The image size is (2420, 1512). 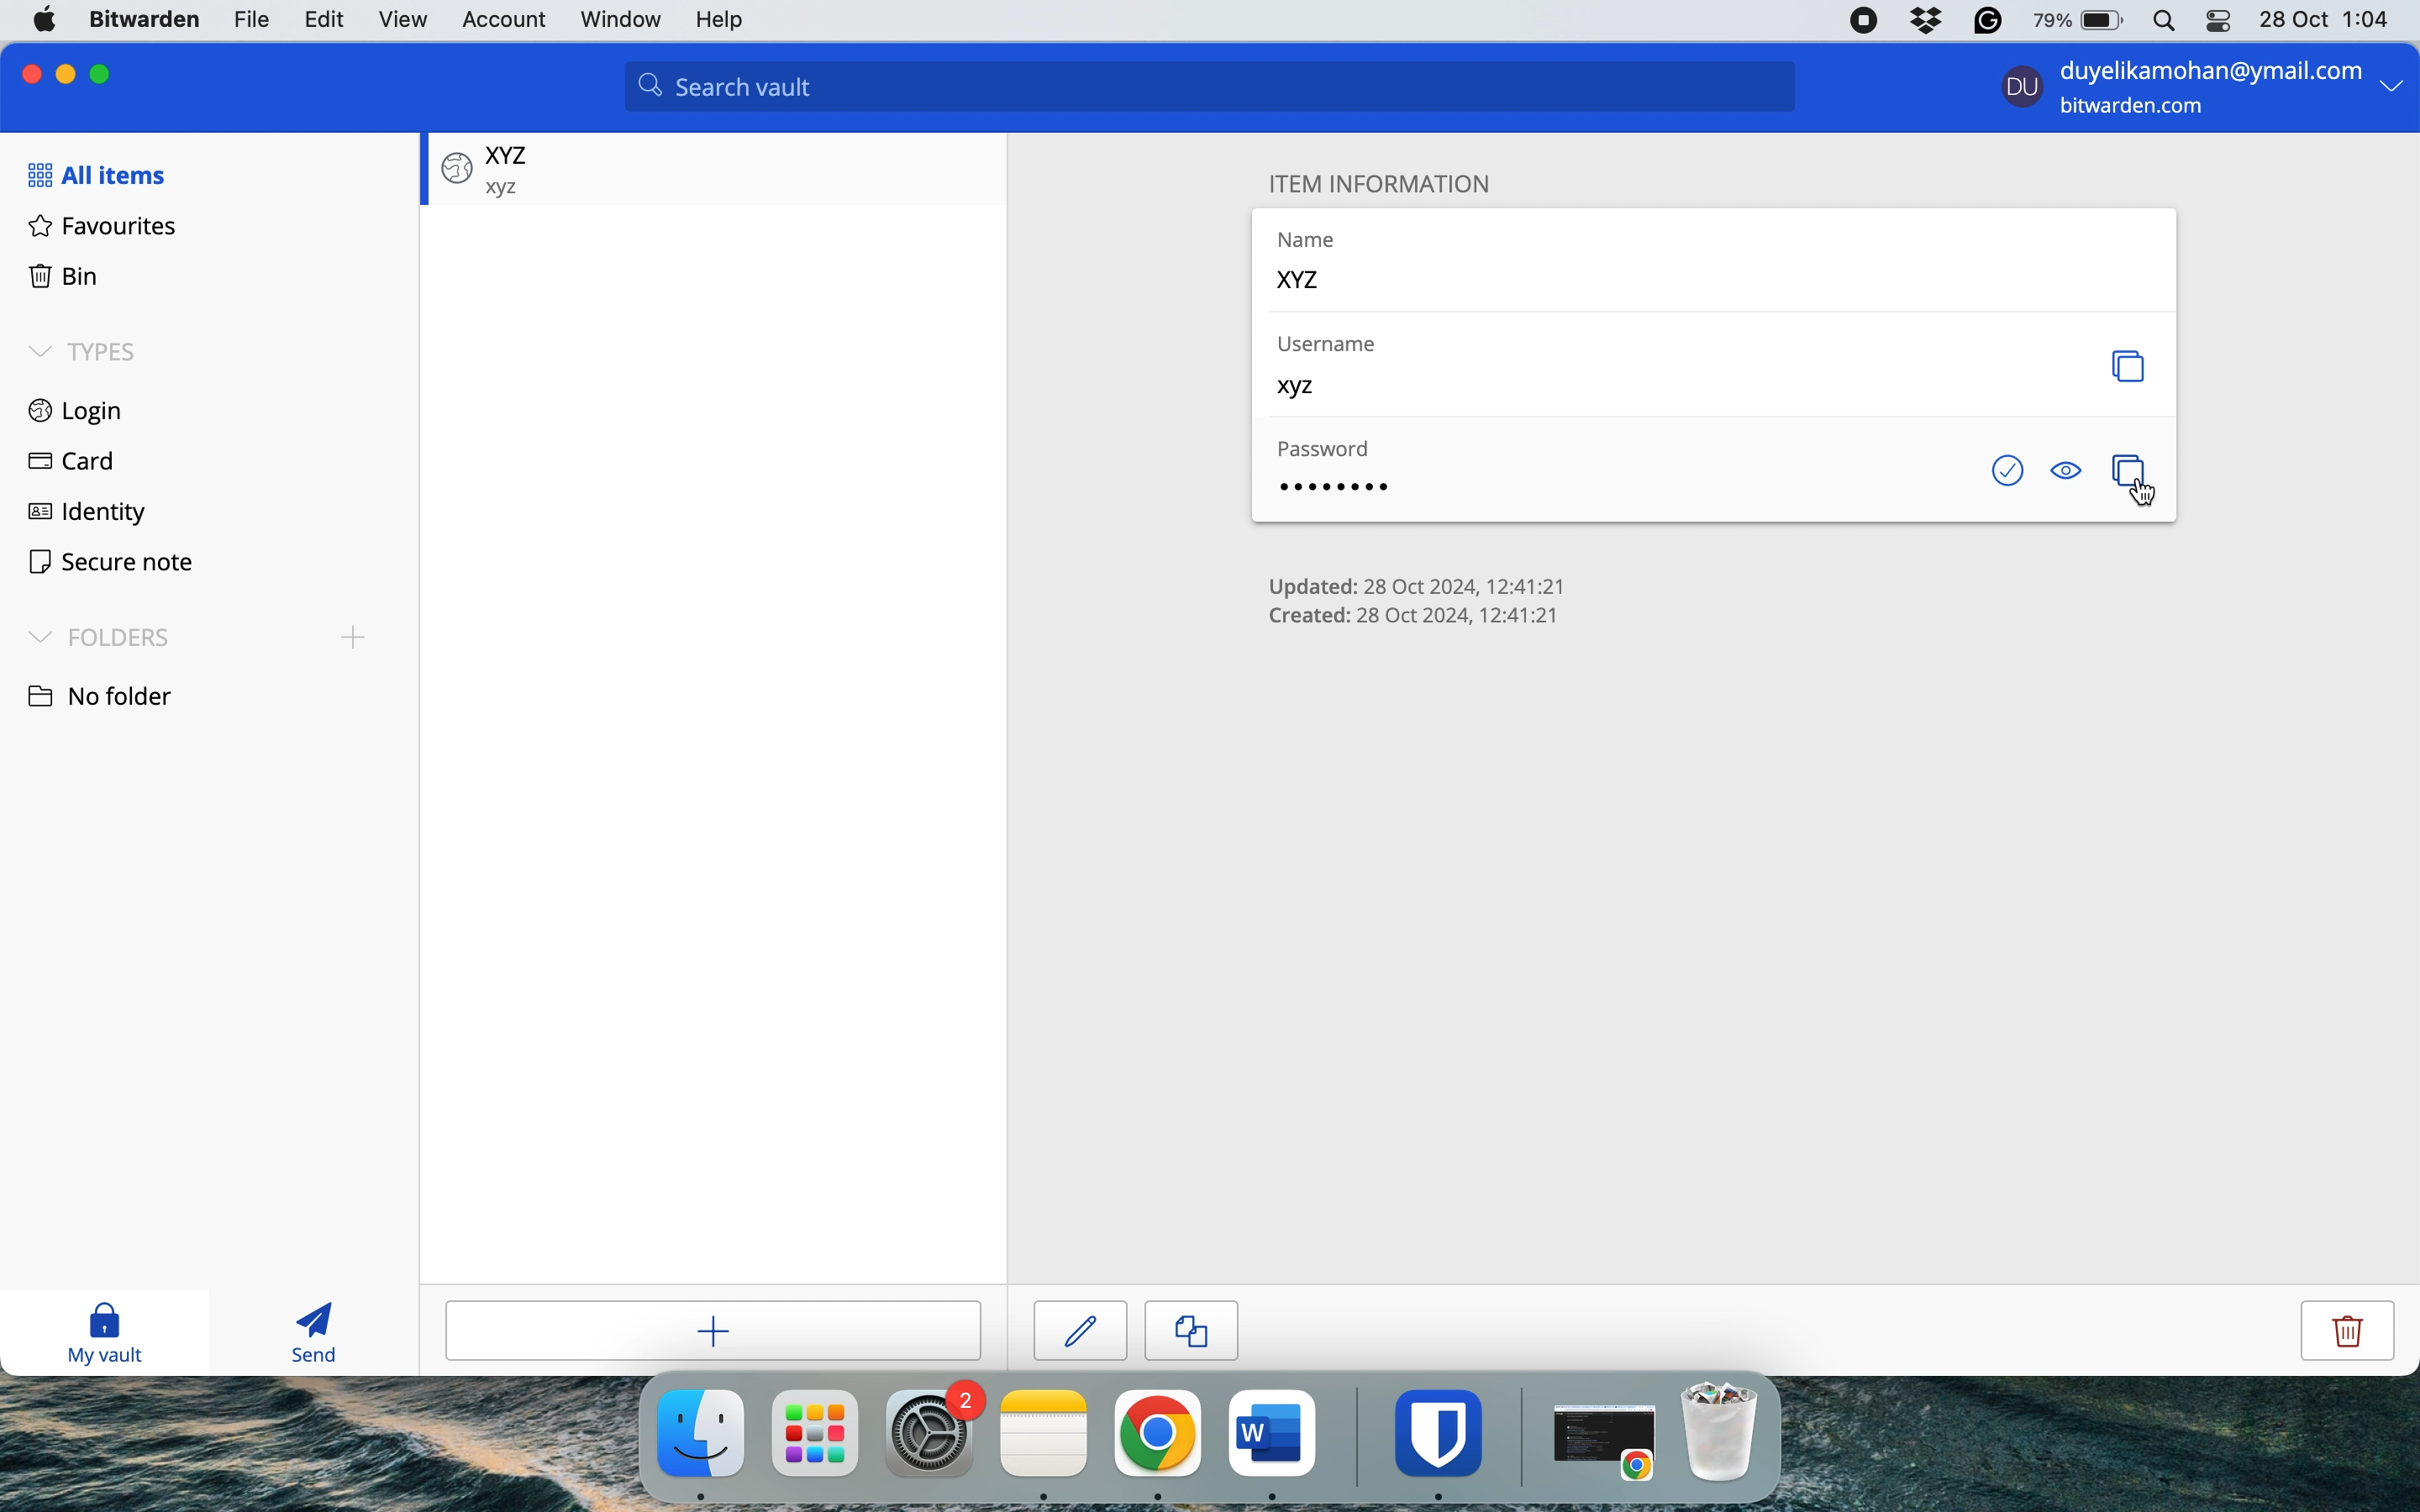 What do you see at coordinates (111, 564) in the screenshot?
I see `secure note` at bounding box center [111, 564].